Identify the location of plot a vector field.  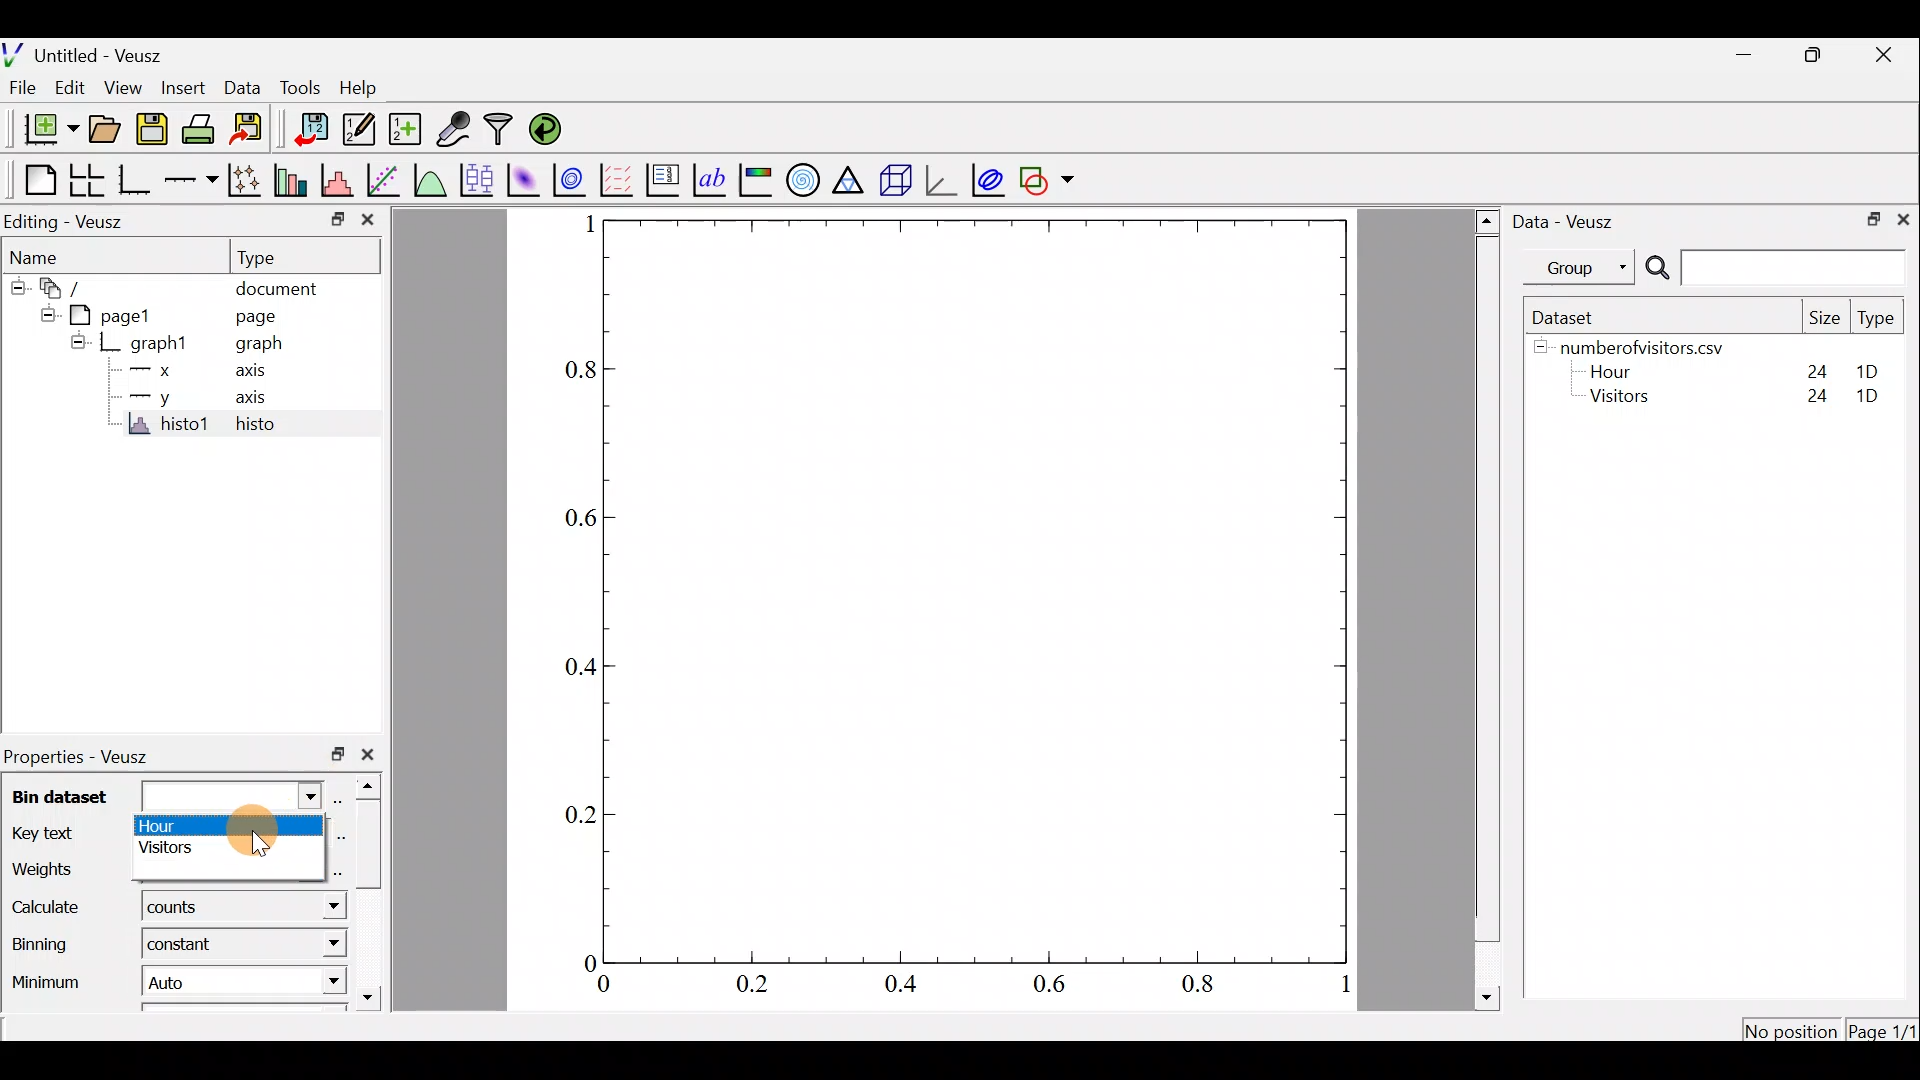
(616, 177).